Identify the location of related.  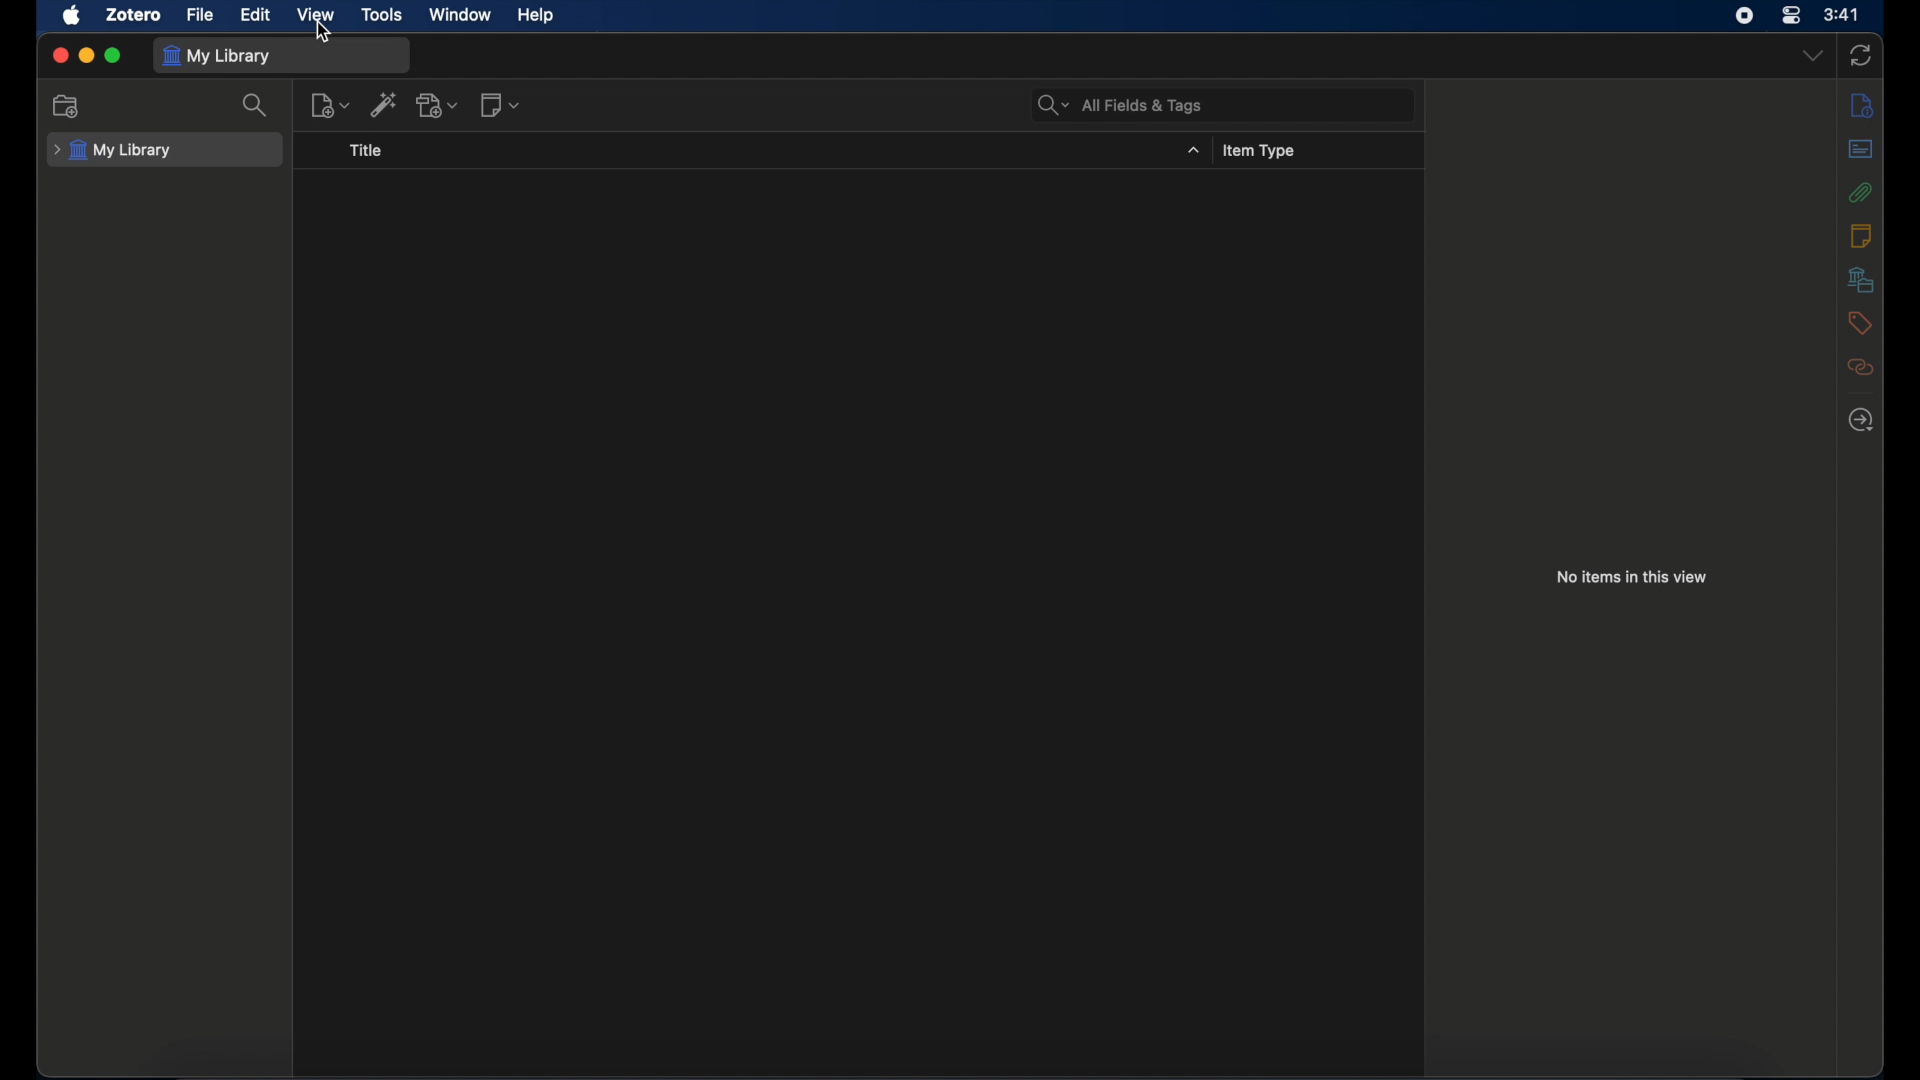
(1859, 367).